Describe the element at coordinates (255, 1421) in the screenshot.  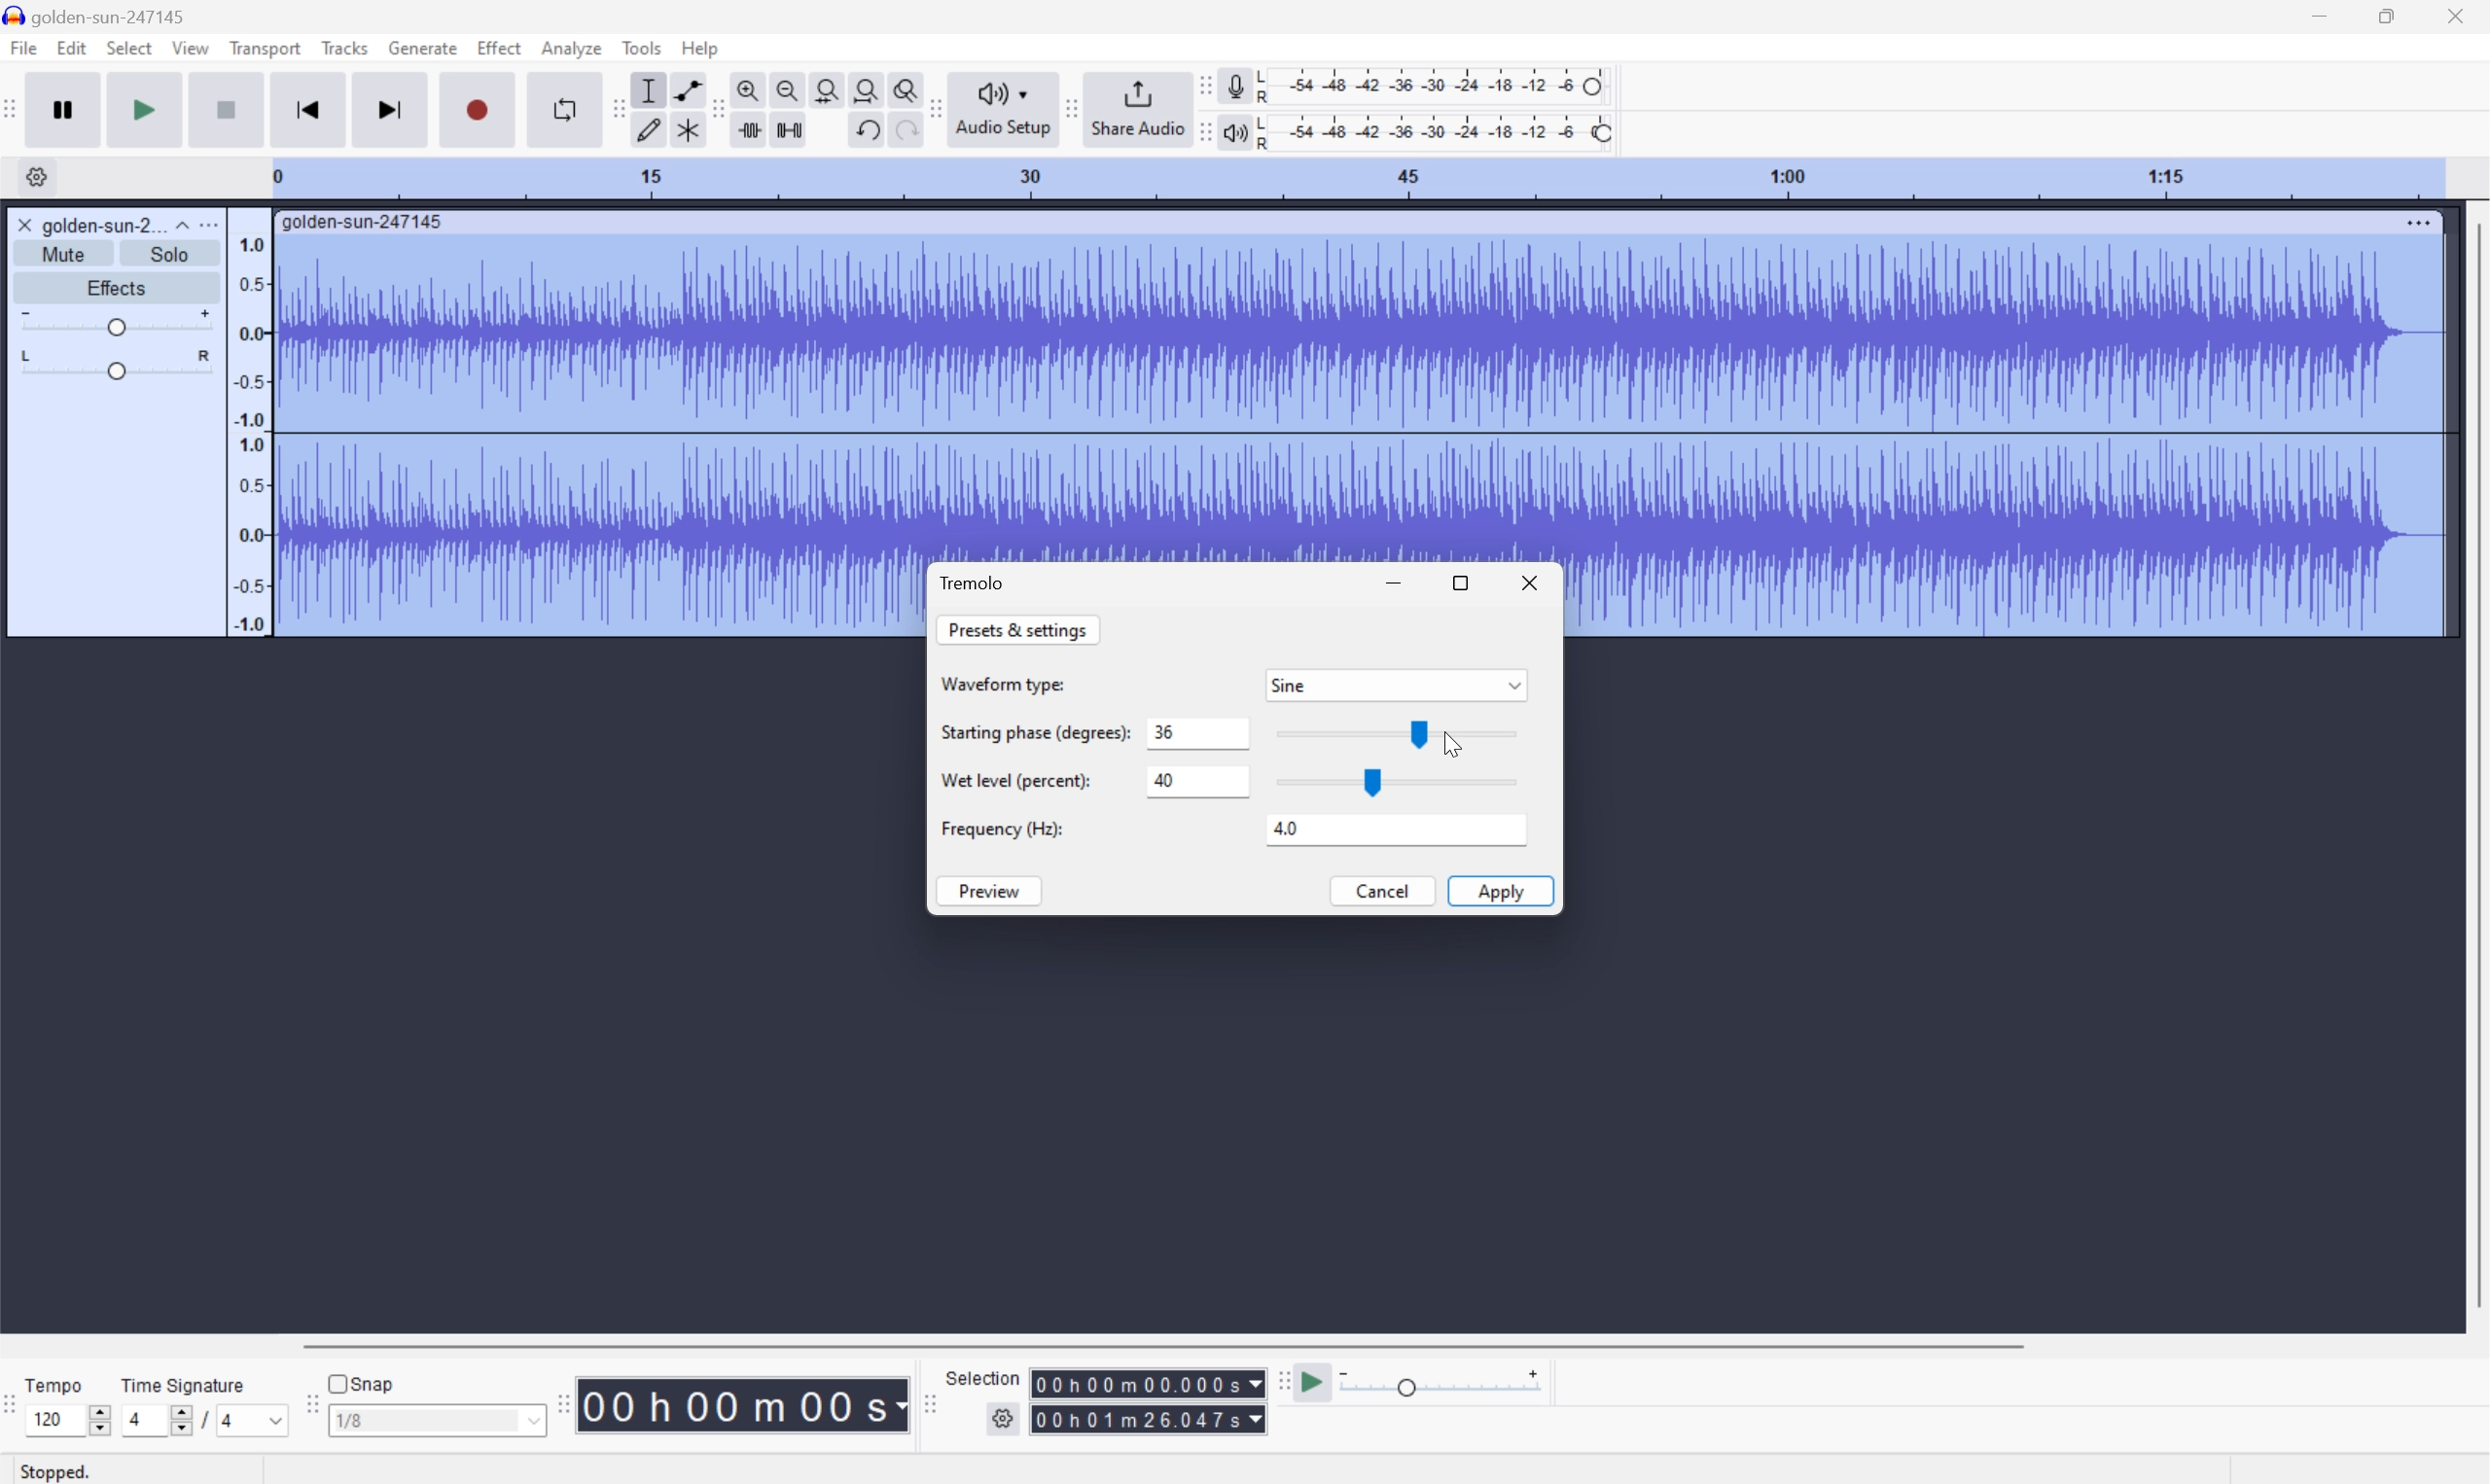
I see `4` at that location.